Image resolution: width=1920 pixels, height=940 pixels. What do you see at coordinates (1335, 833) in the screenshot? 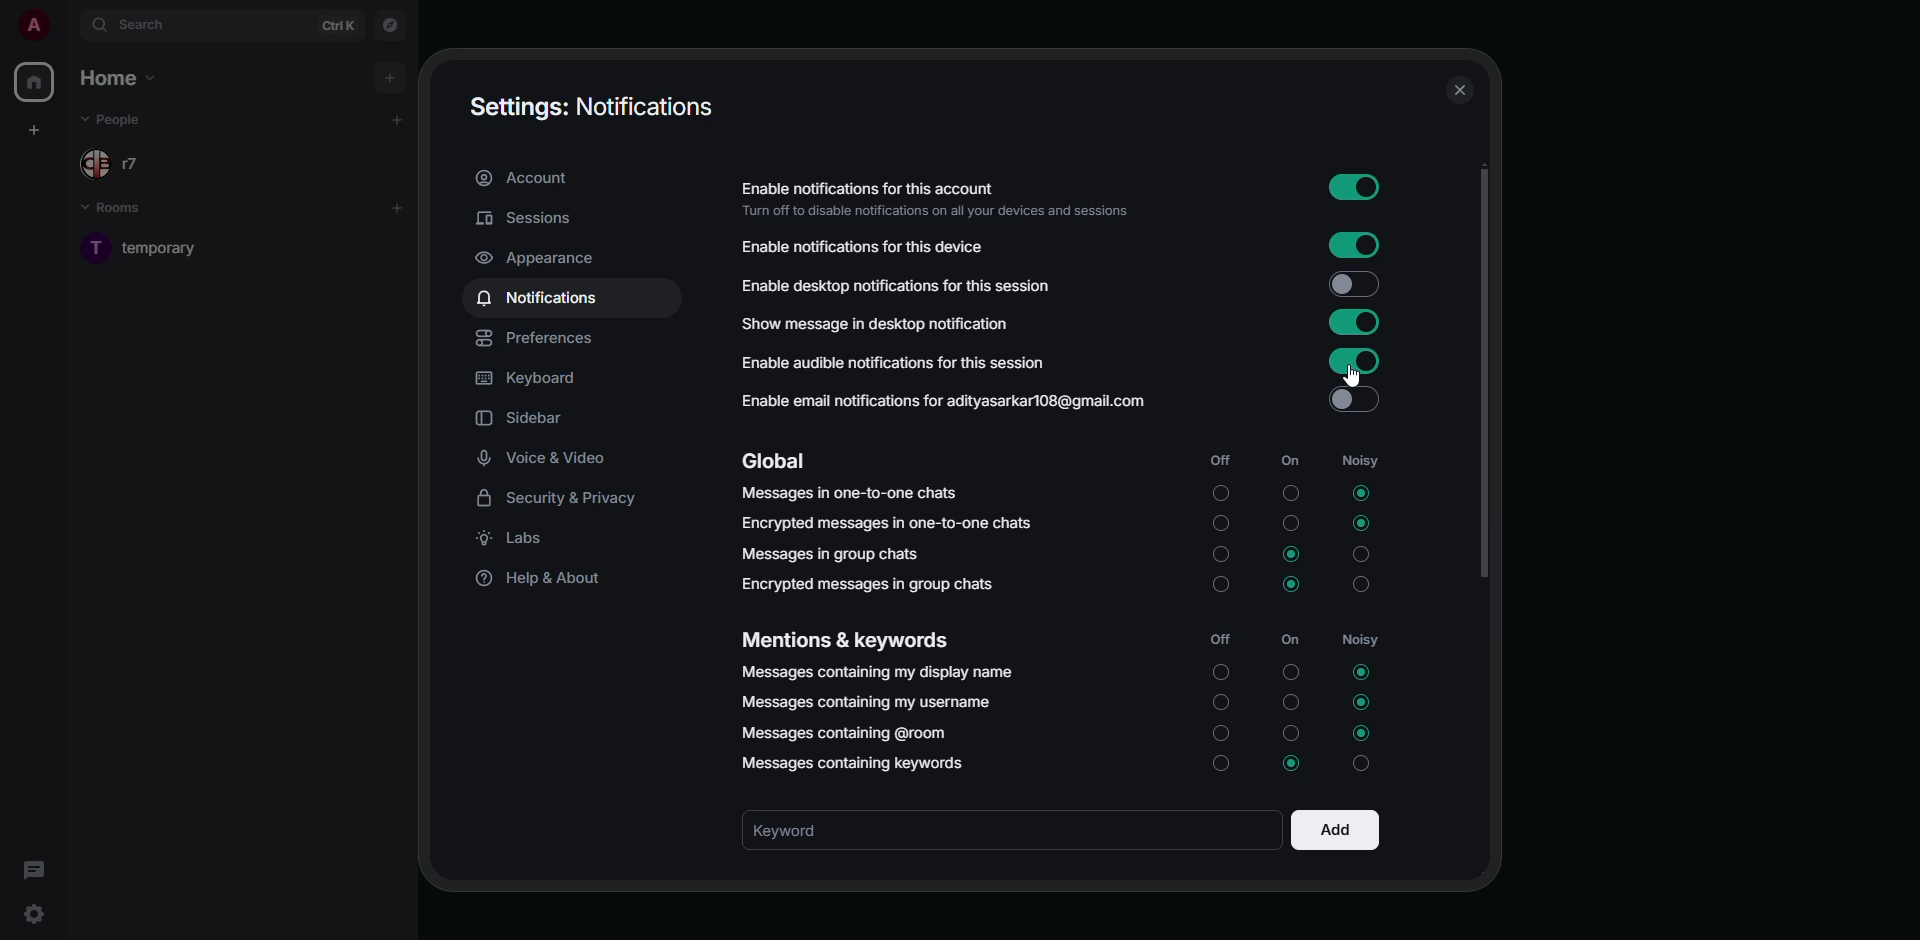
I see `add` at bounding box center [1335, 833].